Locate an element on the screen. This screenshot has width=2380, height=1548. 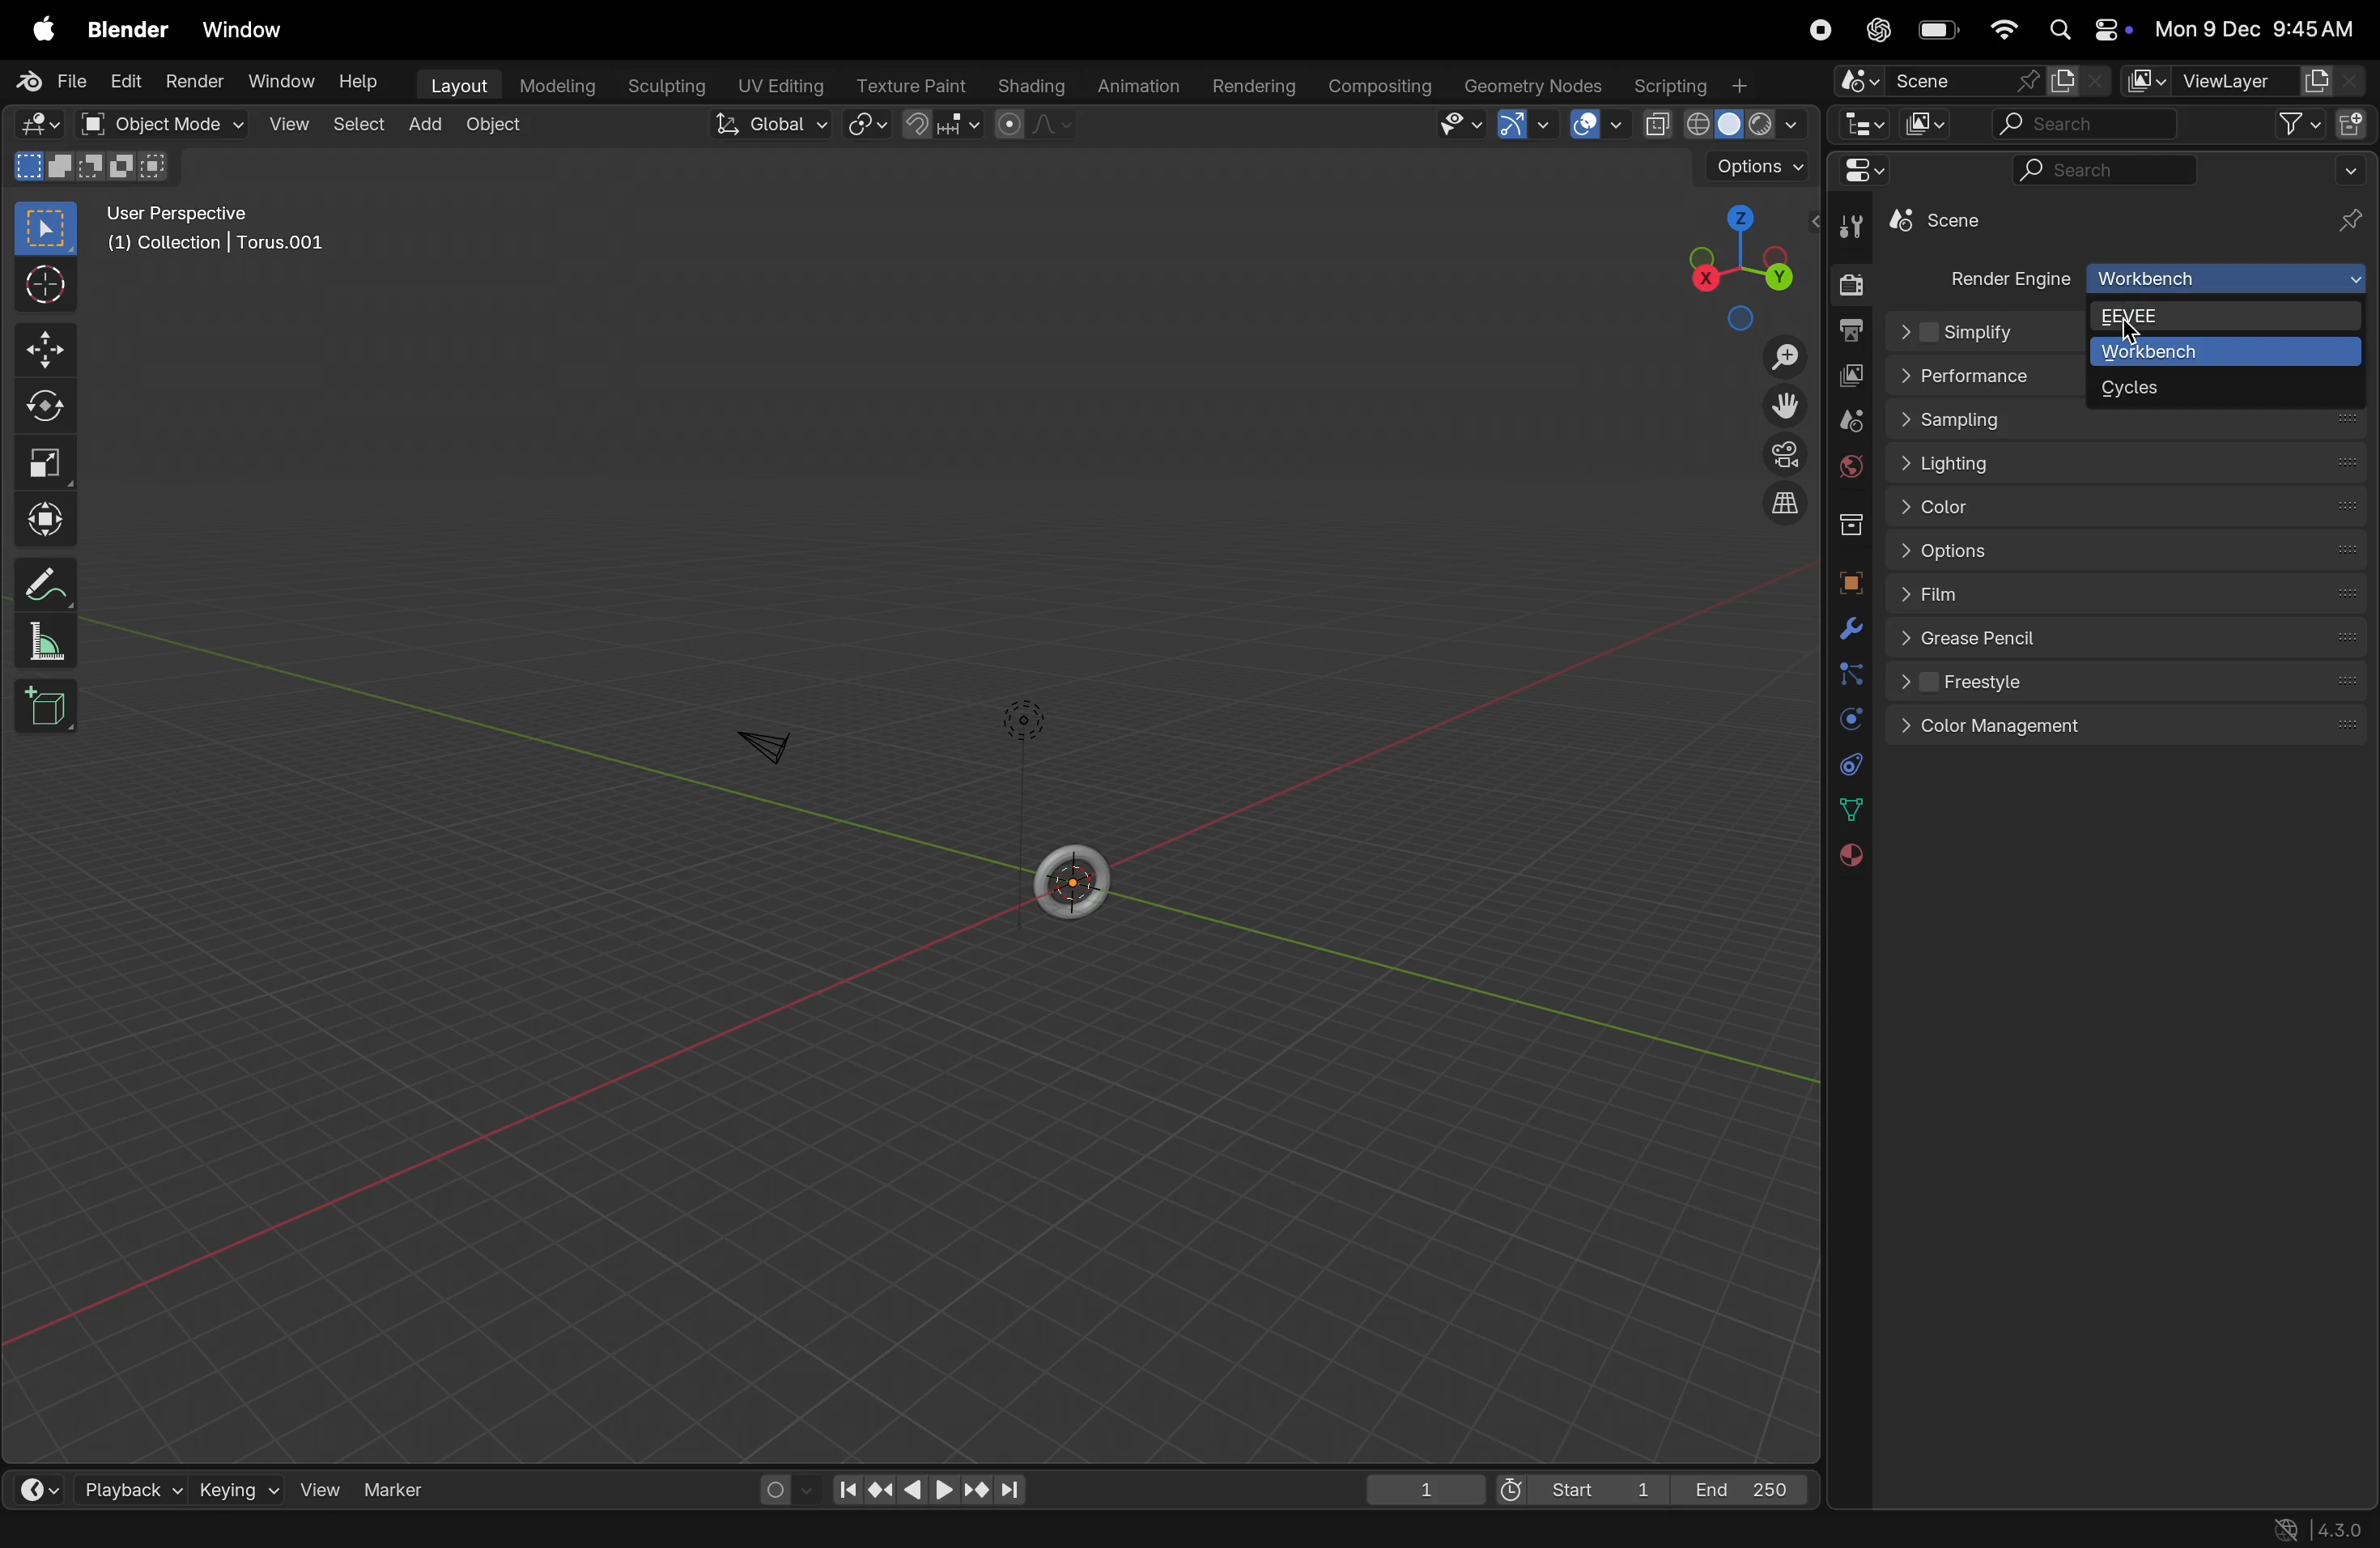
data is located at coordinates (1849, 812).